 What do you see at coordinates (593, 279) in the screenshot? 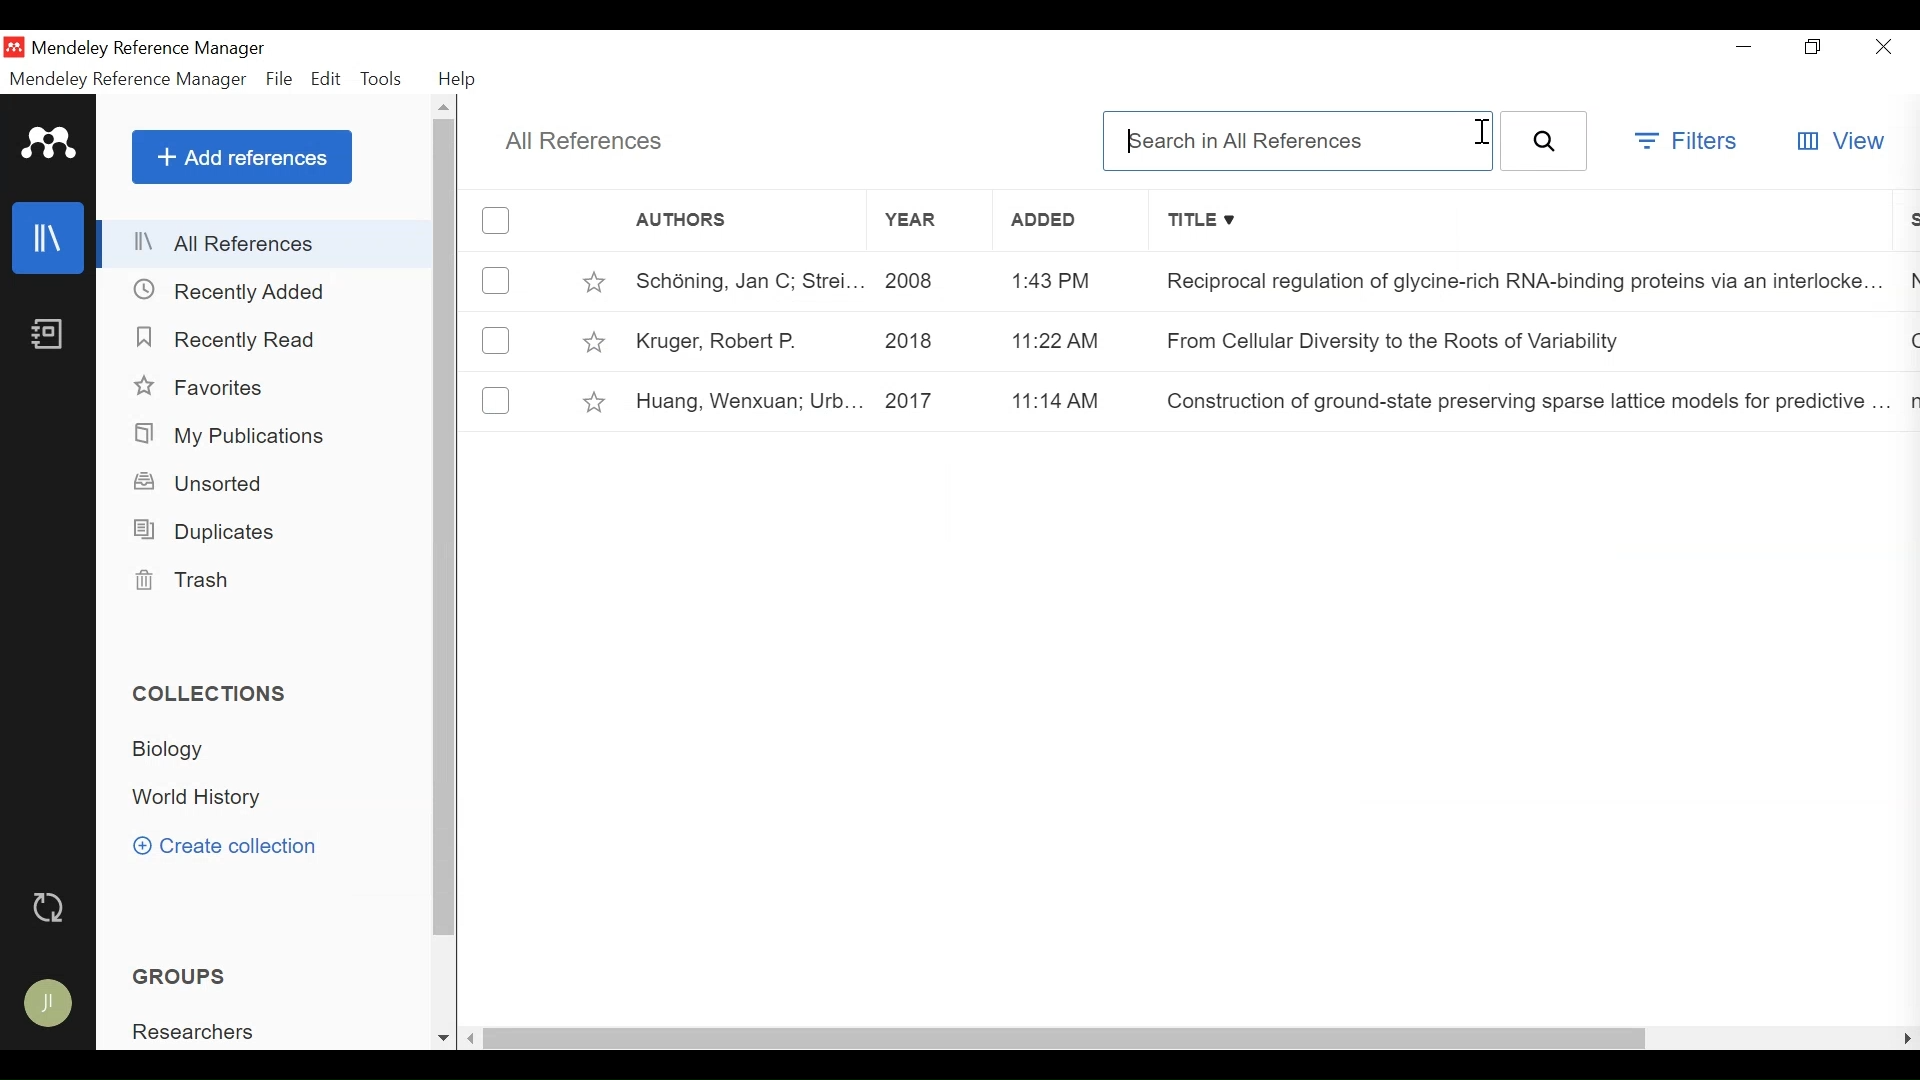
I see `Toggle Favorites` at bounding box center [593, 279].